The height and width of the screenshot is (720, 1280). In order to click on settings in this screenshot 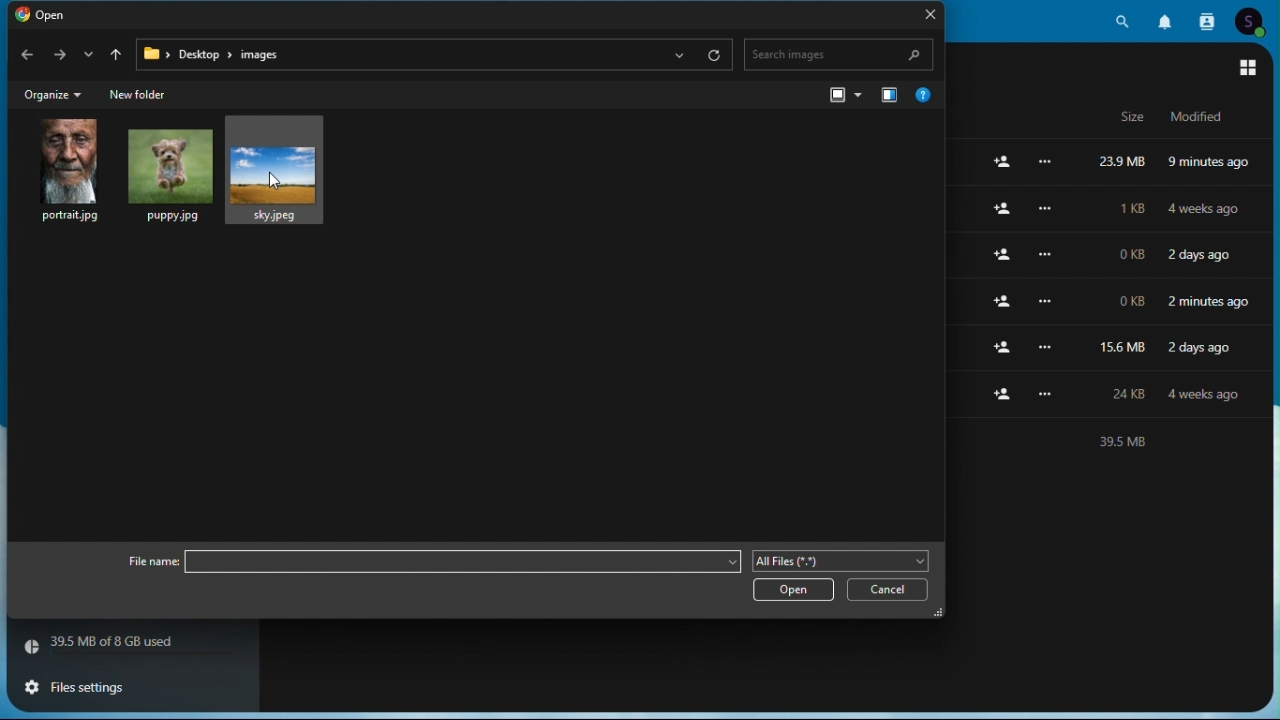, I will do `click(86, 688)`.